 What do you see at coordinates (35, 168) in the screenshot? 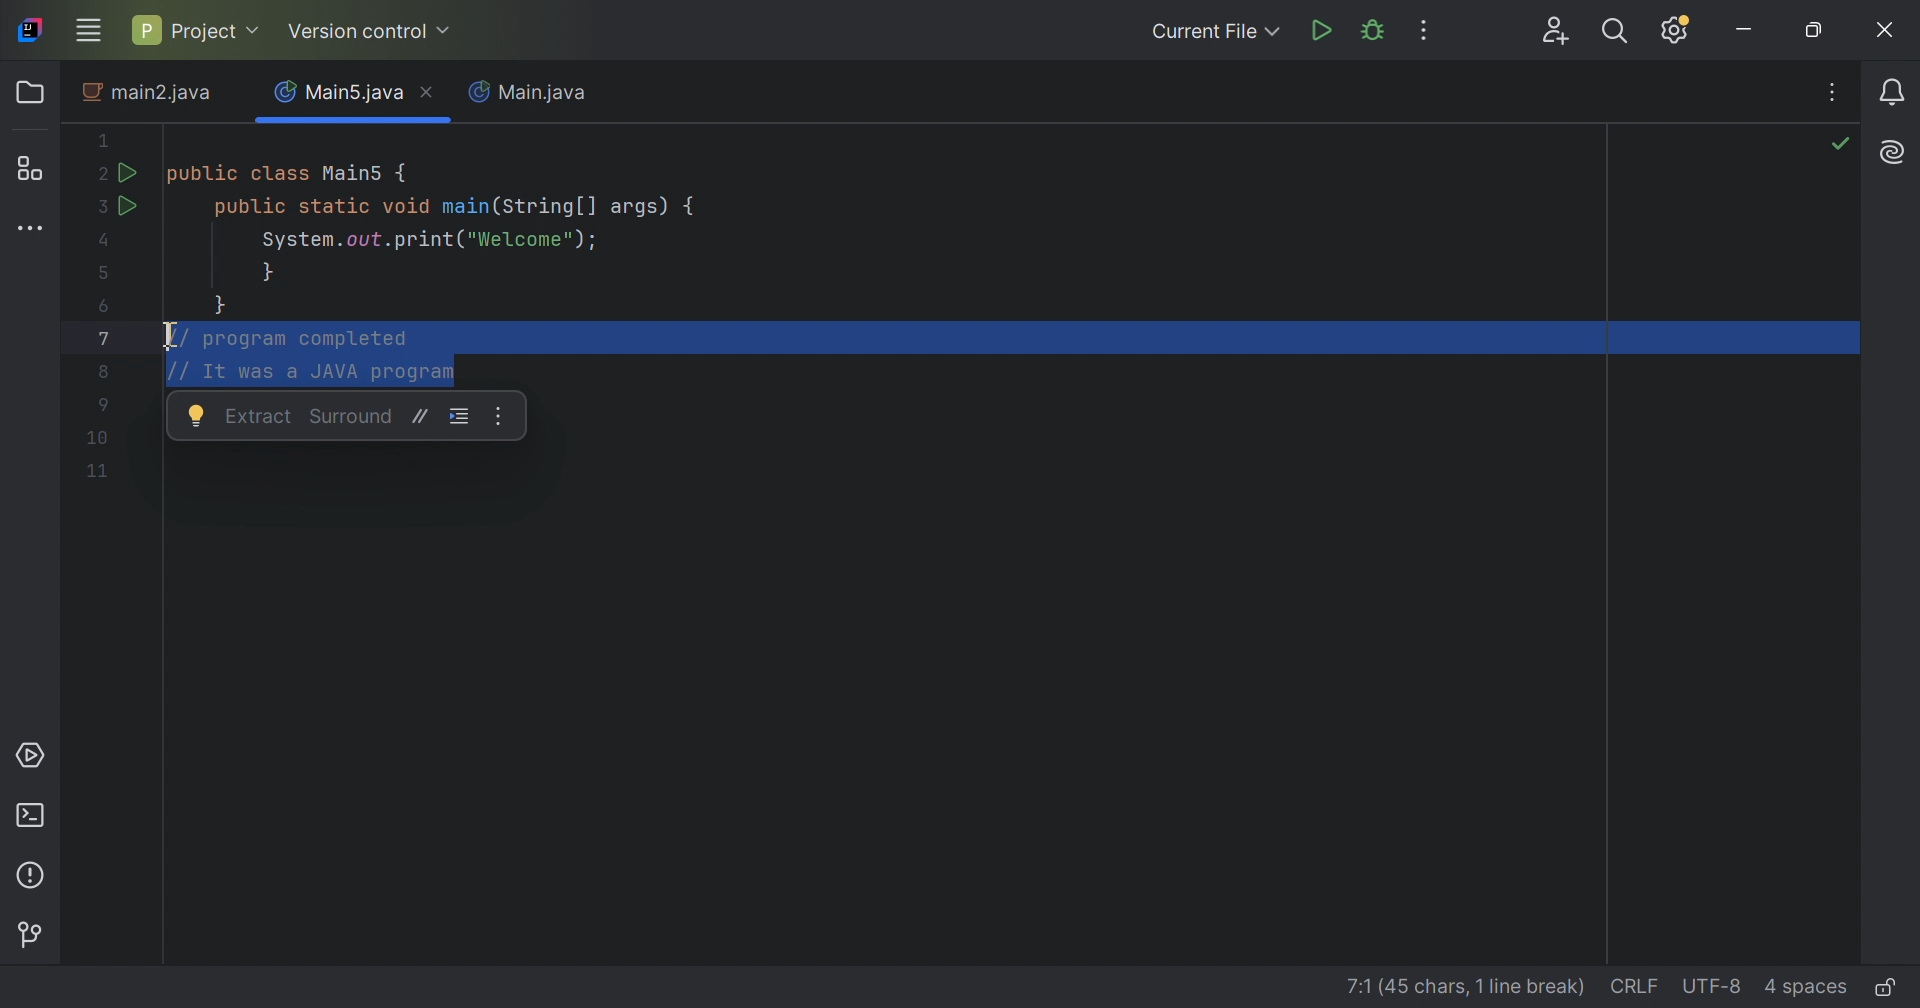
I see `Structure` at bounding box center [35, 168].